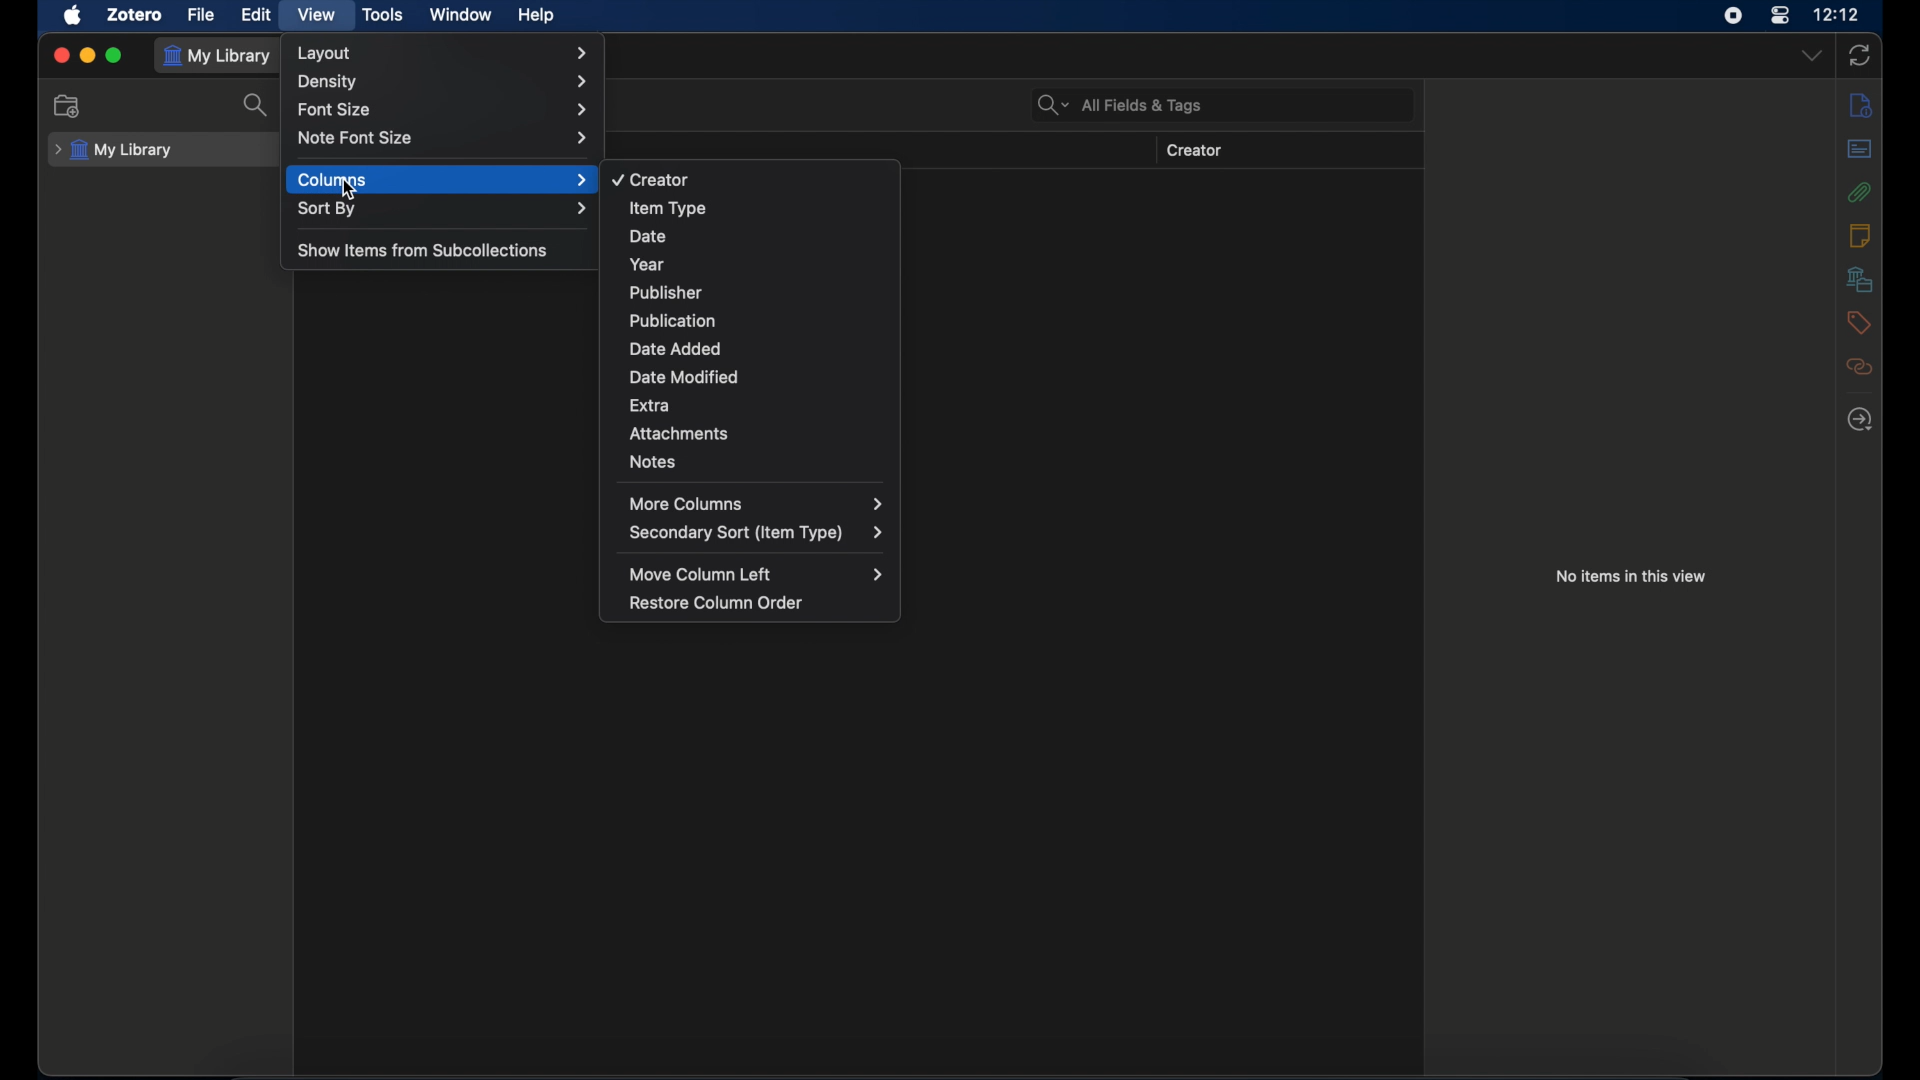 Image resolution: width=1920 pixels, height=1080 pixels. Describe the element at coordinates (1861, 107) in the screenshot. I see `info` at that location.